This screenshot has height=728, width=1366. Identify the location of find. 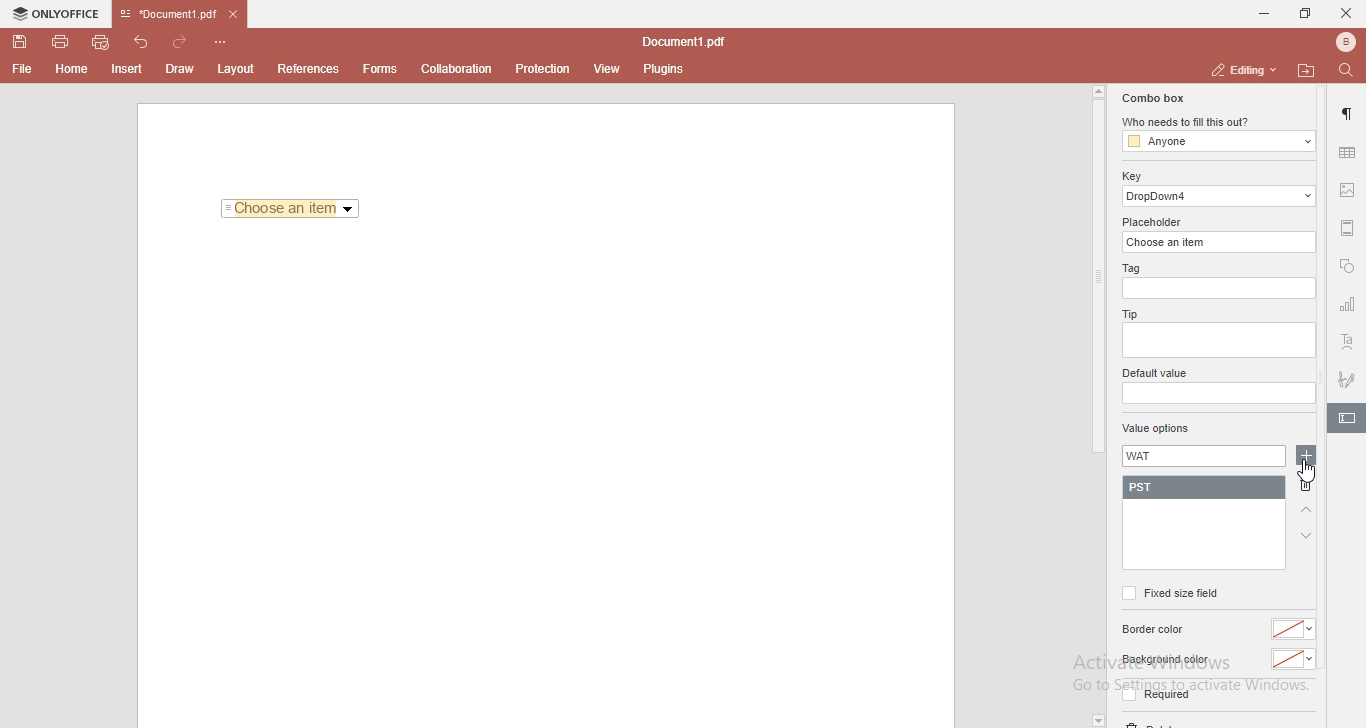
(1350, 69).